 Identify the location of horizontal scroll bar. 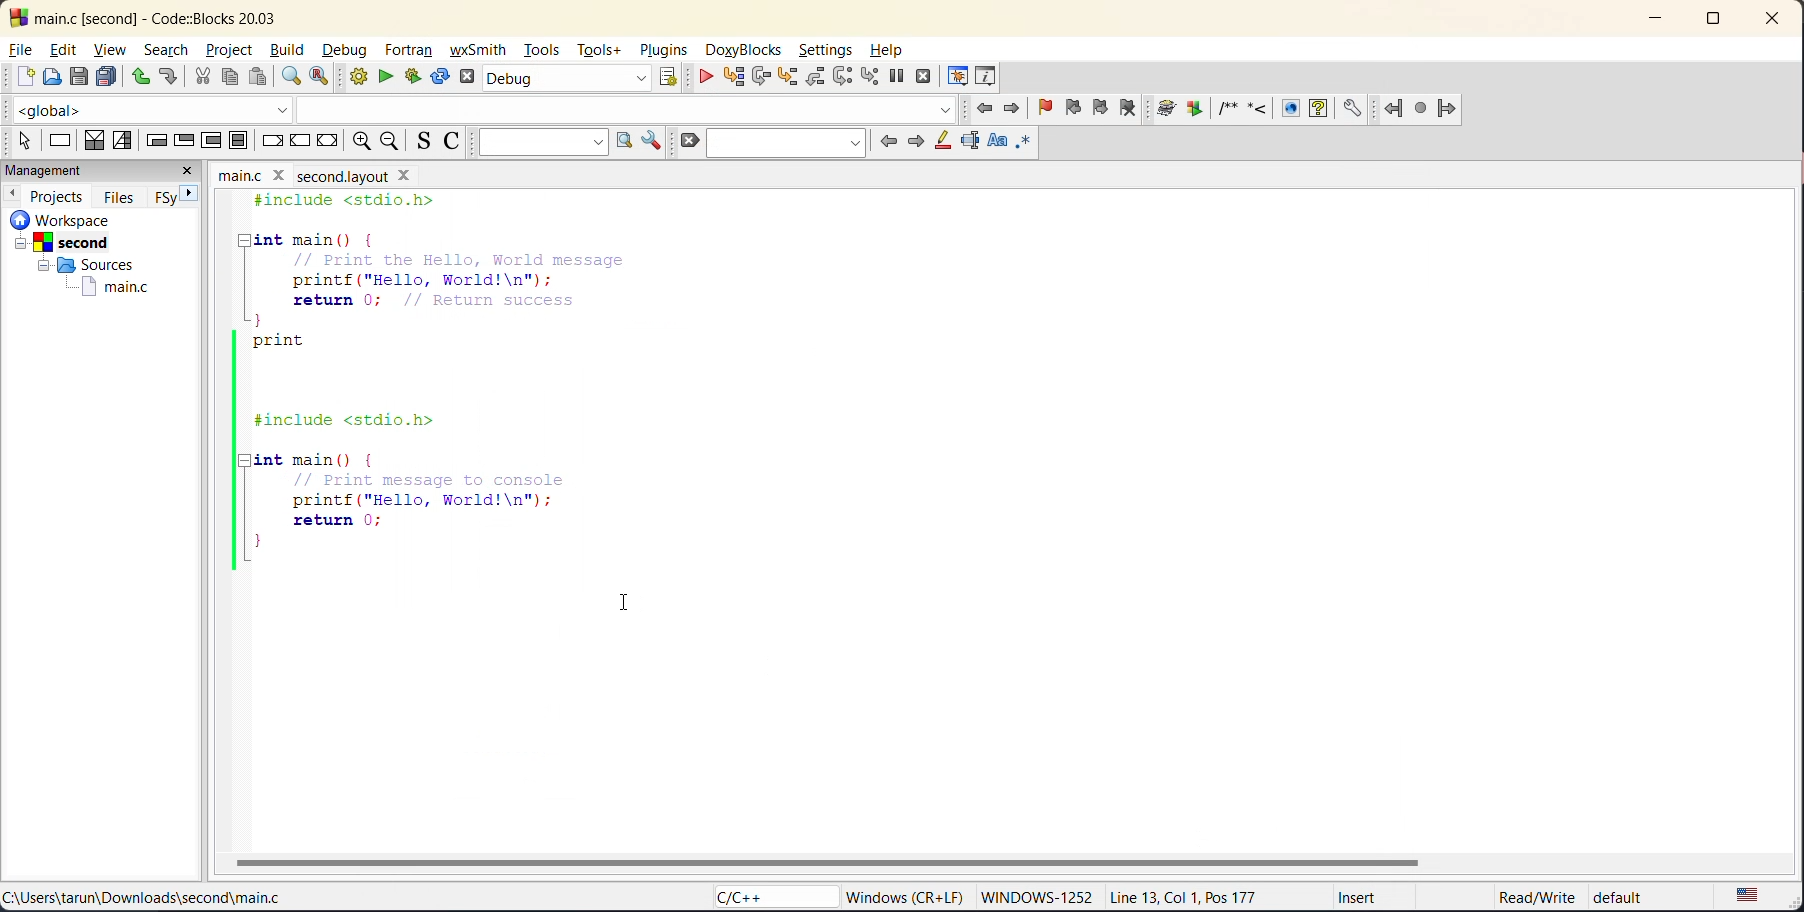
(836, 861).